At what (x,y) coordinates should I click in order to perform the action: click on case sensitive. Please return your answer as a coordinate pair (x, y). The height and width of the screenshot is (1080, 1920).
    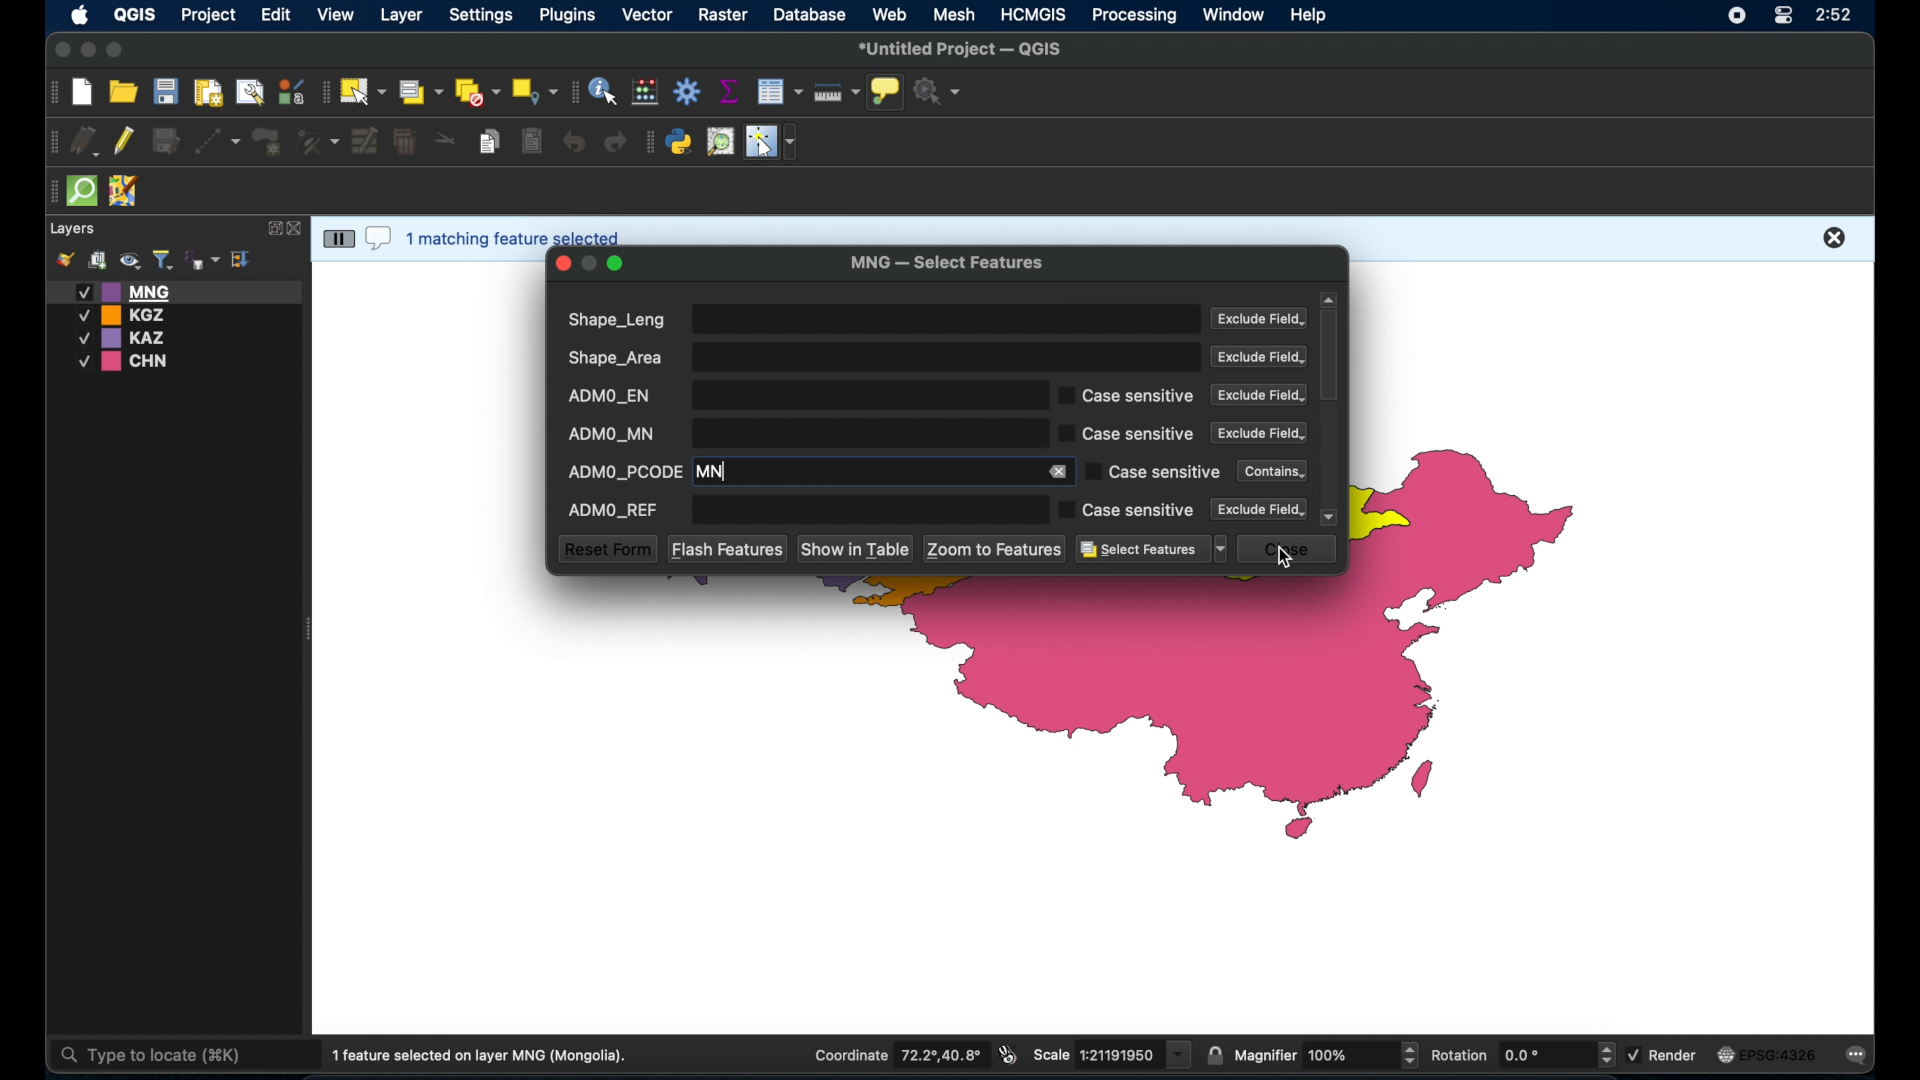
    Looking at the image, I should click on (1151, 472).